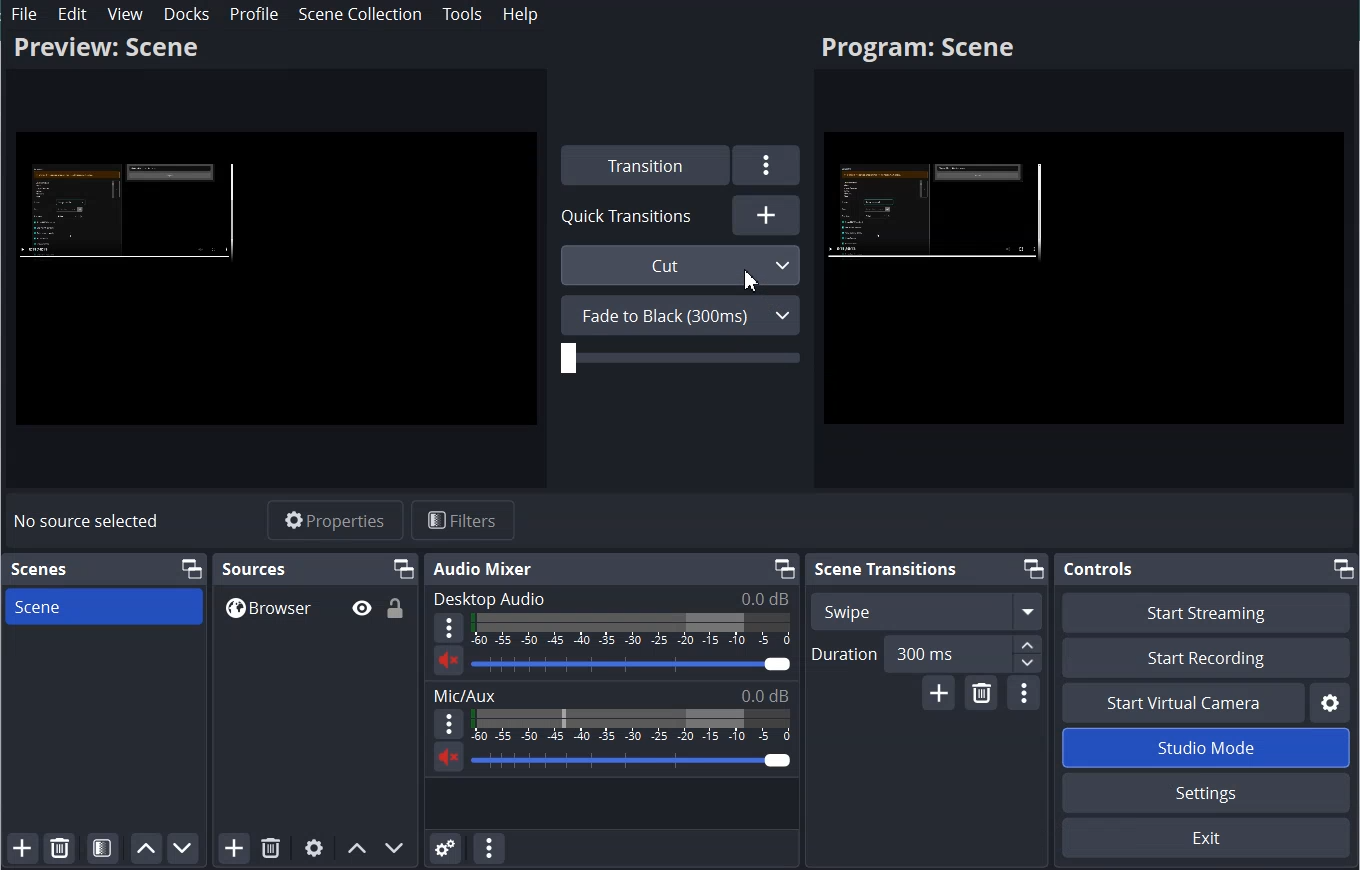  Describe the element at coordinates (1084, 282) in the screenshot. I see `Preview Scene Right` at that location.